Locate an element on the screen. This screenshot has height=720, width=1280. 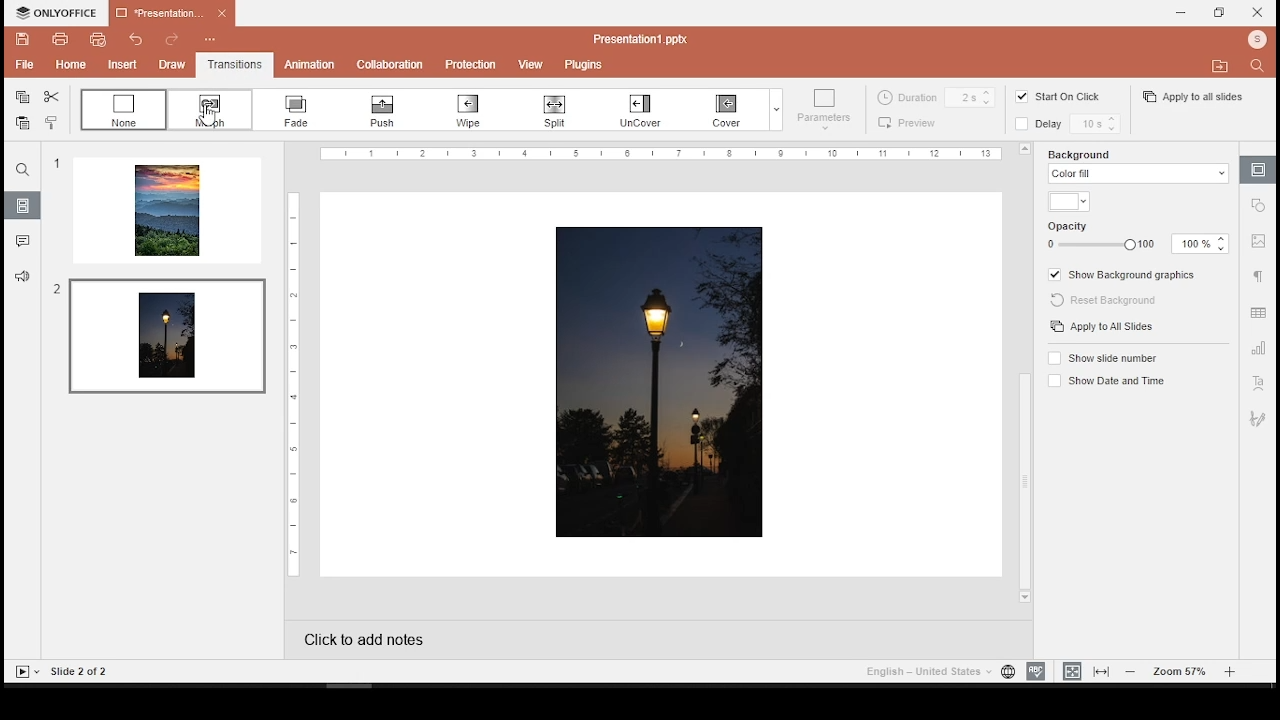
undo is located at coordinates (132, 40).